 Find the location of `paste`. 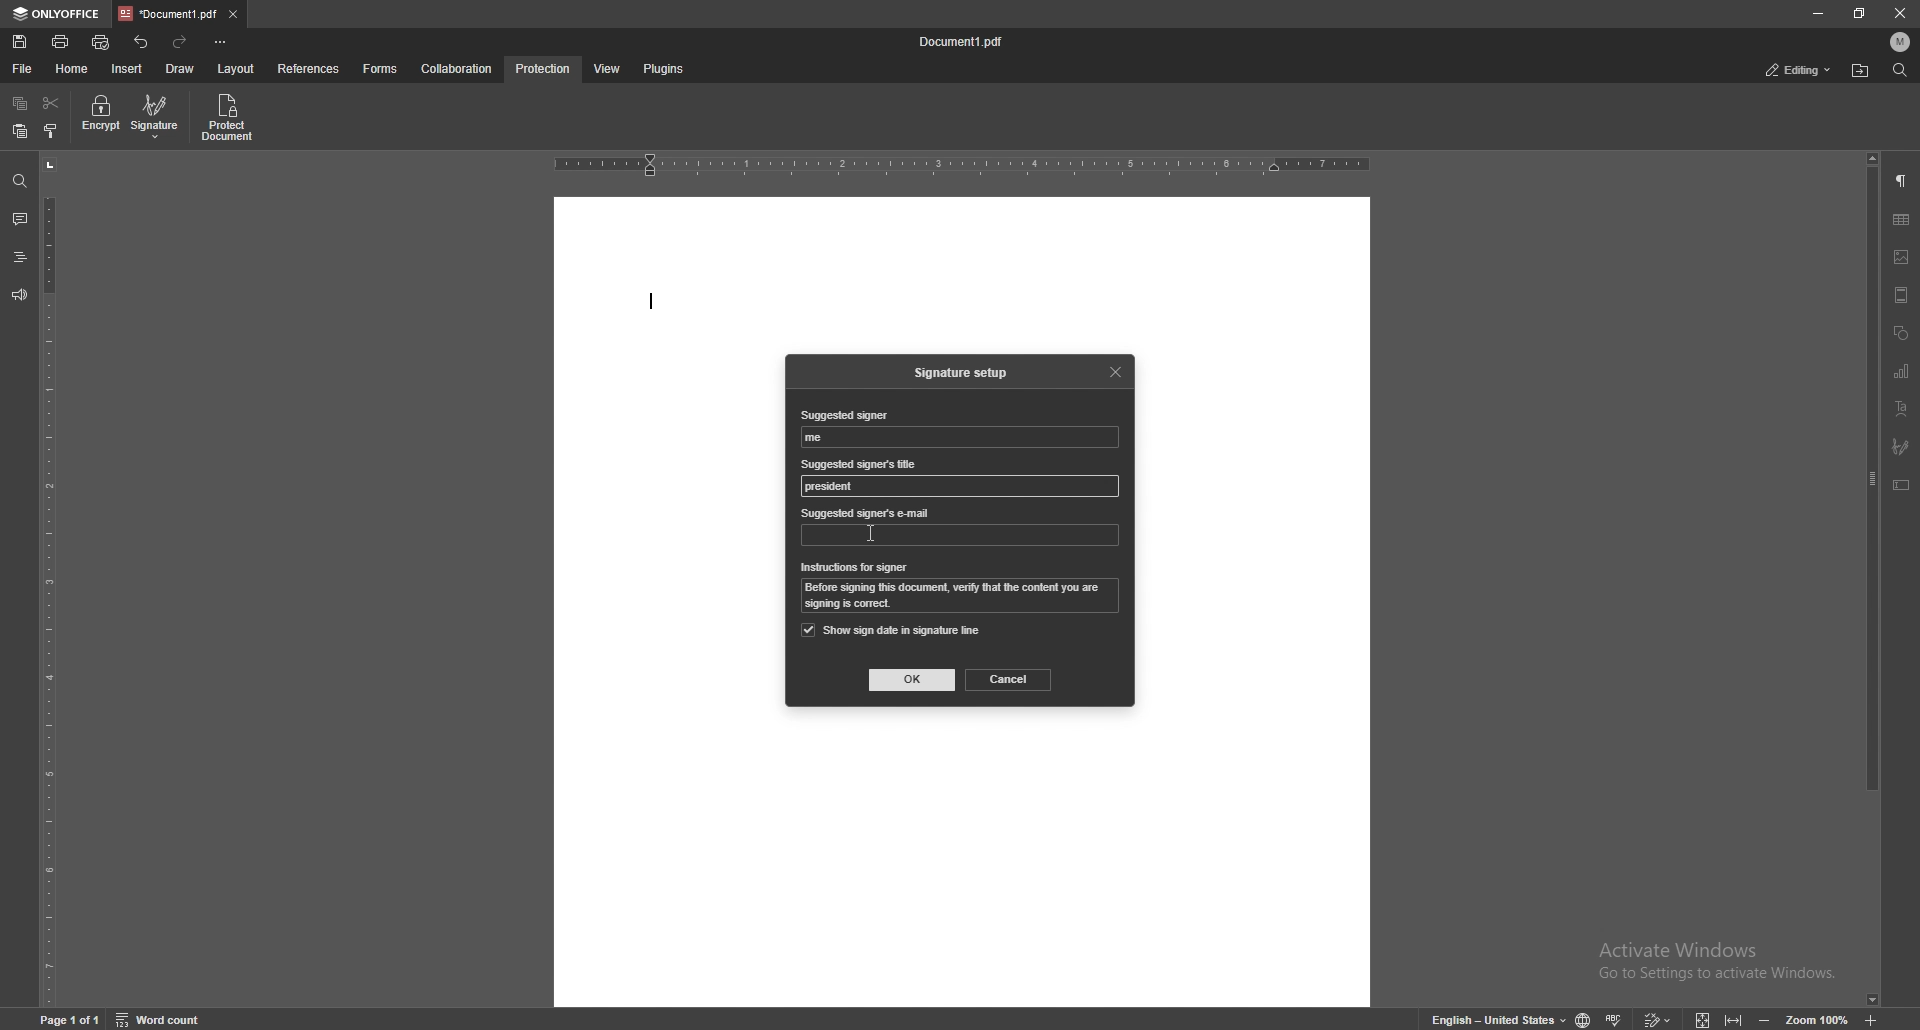

paste is located at coordinates (19, 132).